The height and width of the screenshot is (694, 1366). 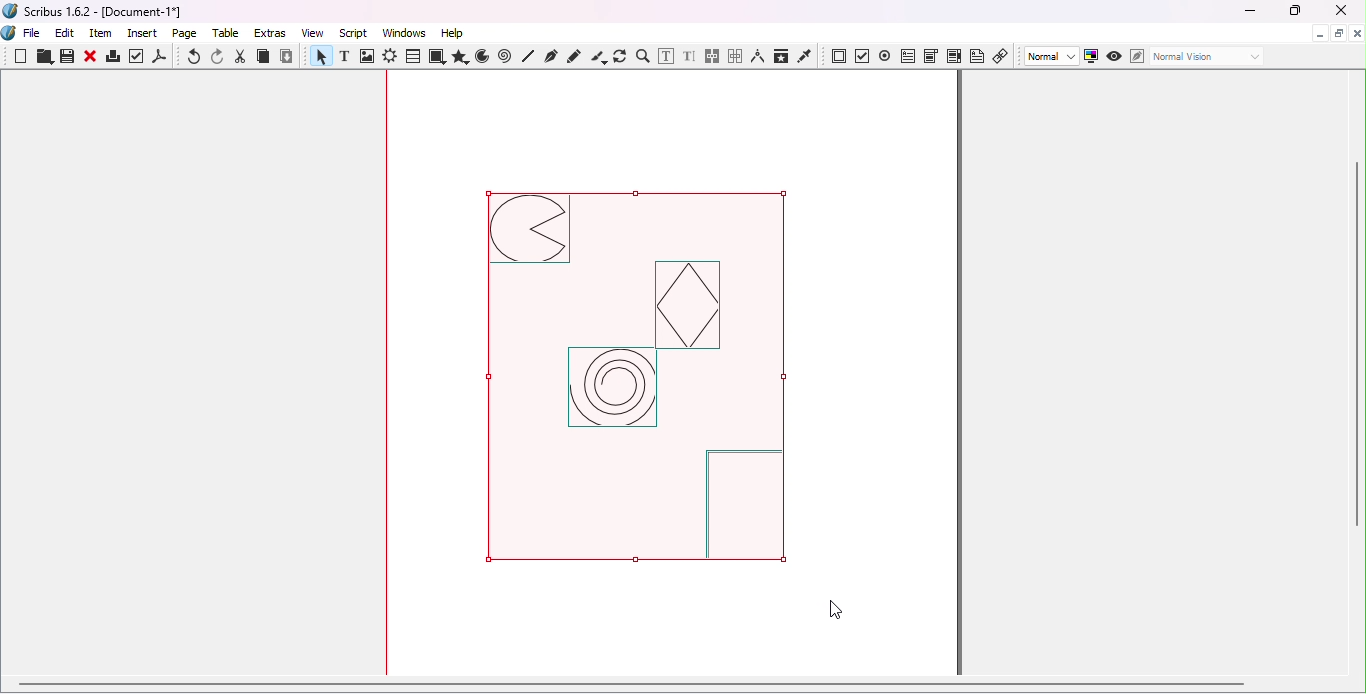 What do you see at coordinates (263, 58) in the screenshot?
I see `Copy` at bounding box center [263, 58].